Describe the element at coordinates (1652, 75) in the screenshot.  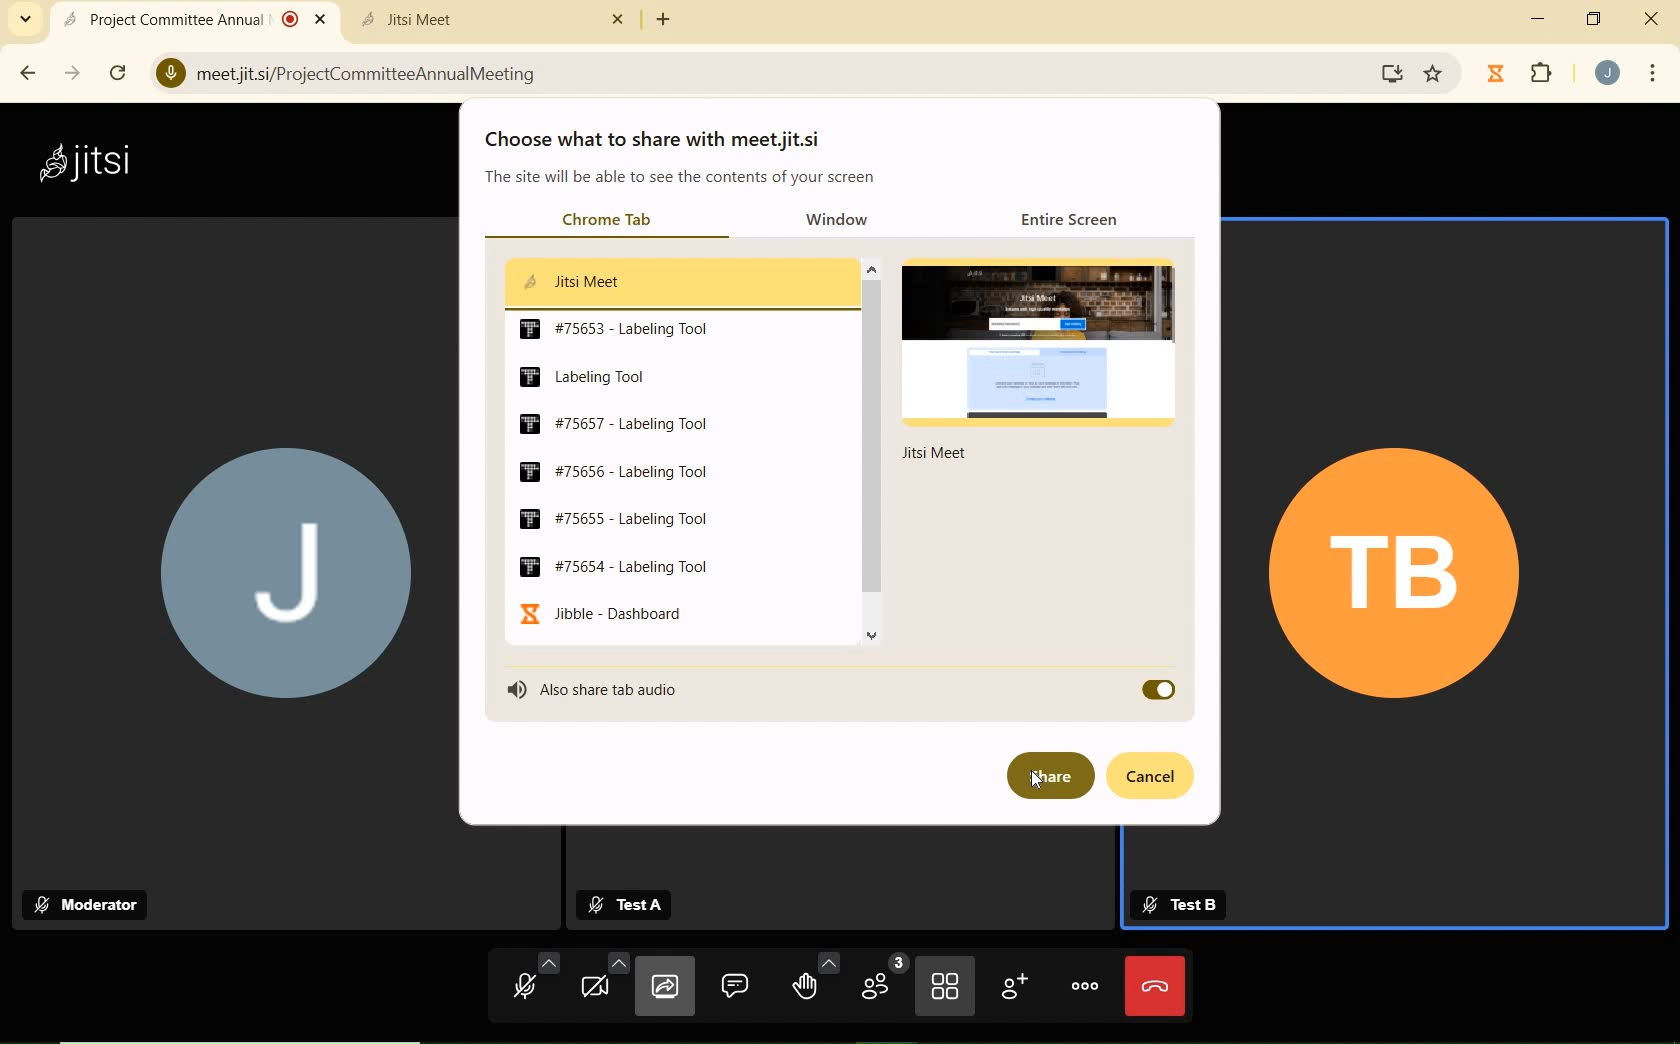
I see `customize google chrome` at that location.